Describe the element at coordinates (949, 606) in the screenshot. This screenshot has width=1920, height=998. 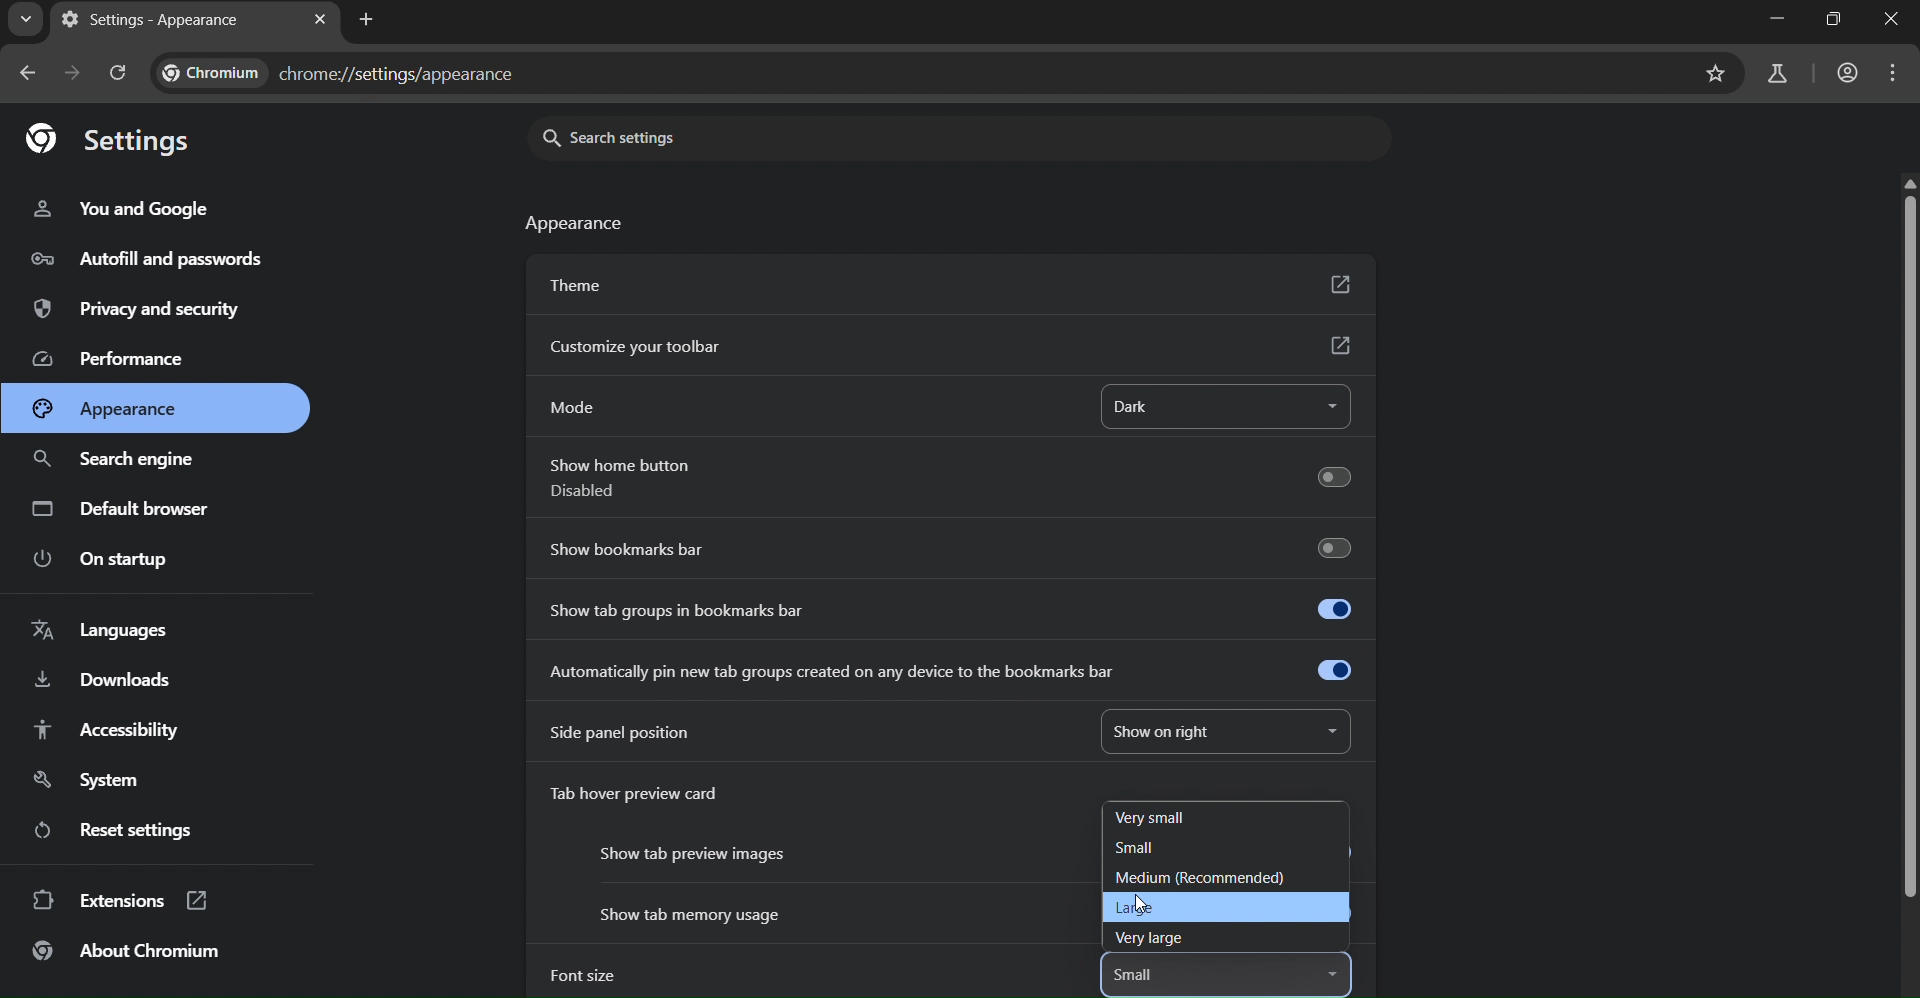
I see `show tab groups in bookmarks bar` at that location.